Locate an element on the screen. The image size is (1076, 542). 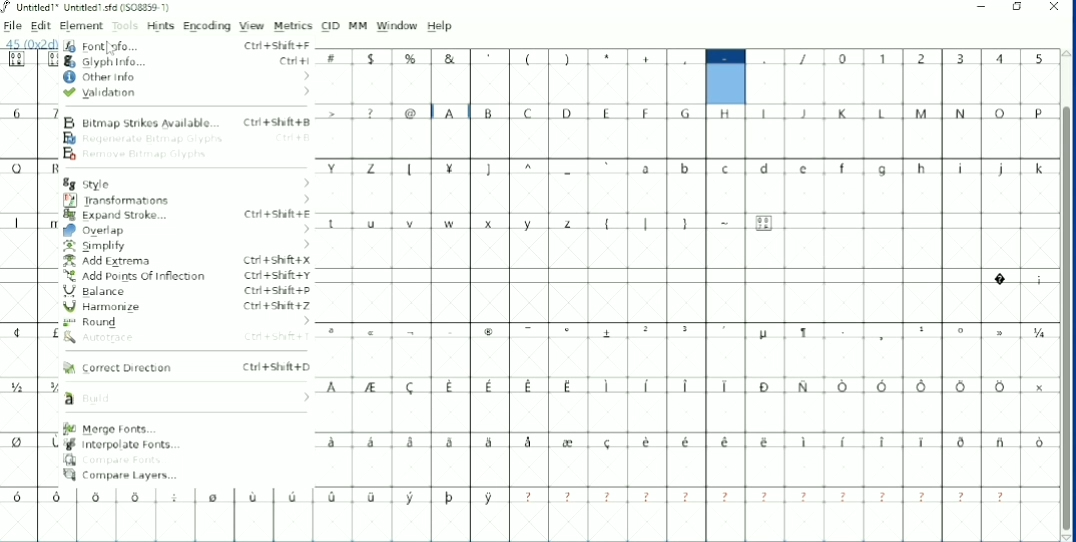
Remove Bitmap Glyph is located at coordinates (137, 154).